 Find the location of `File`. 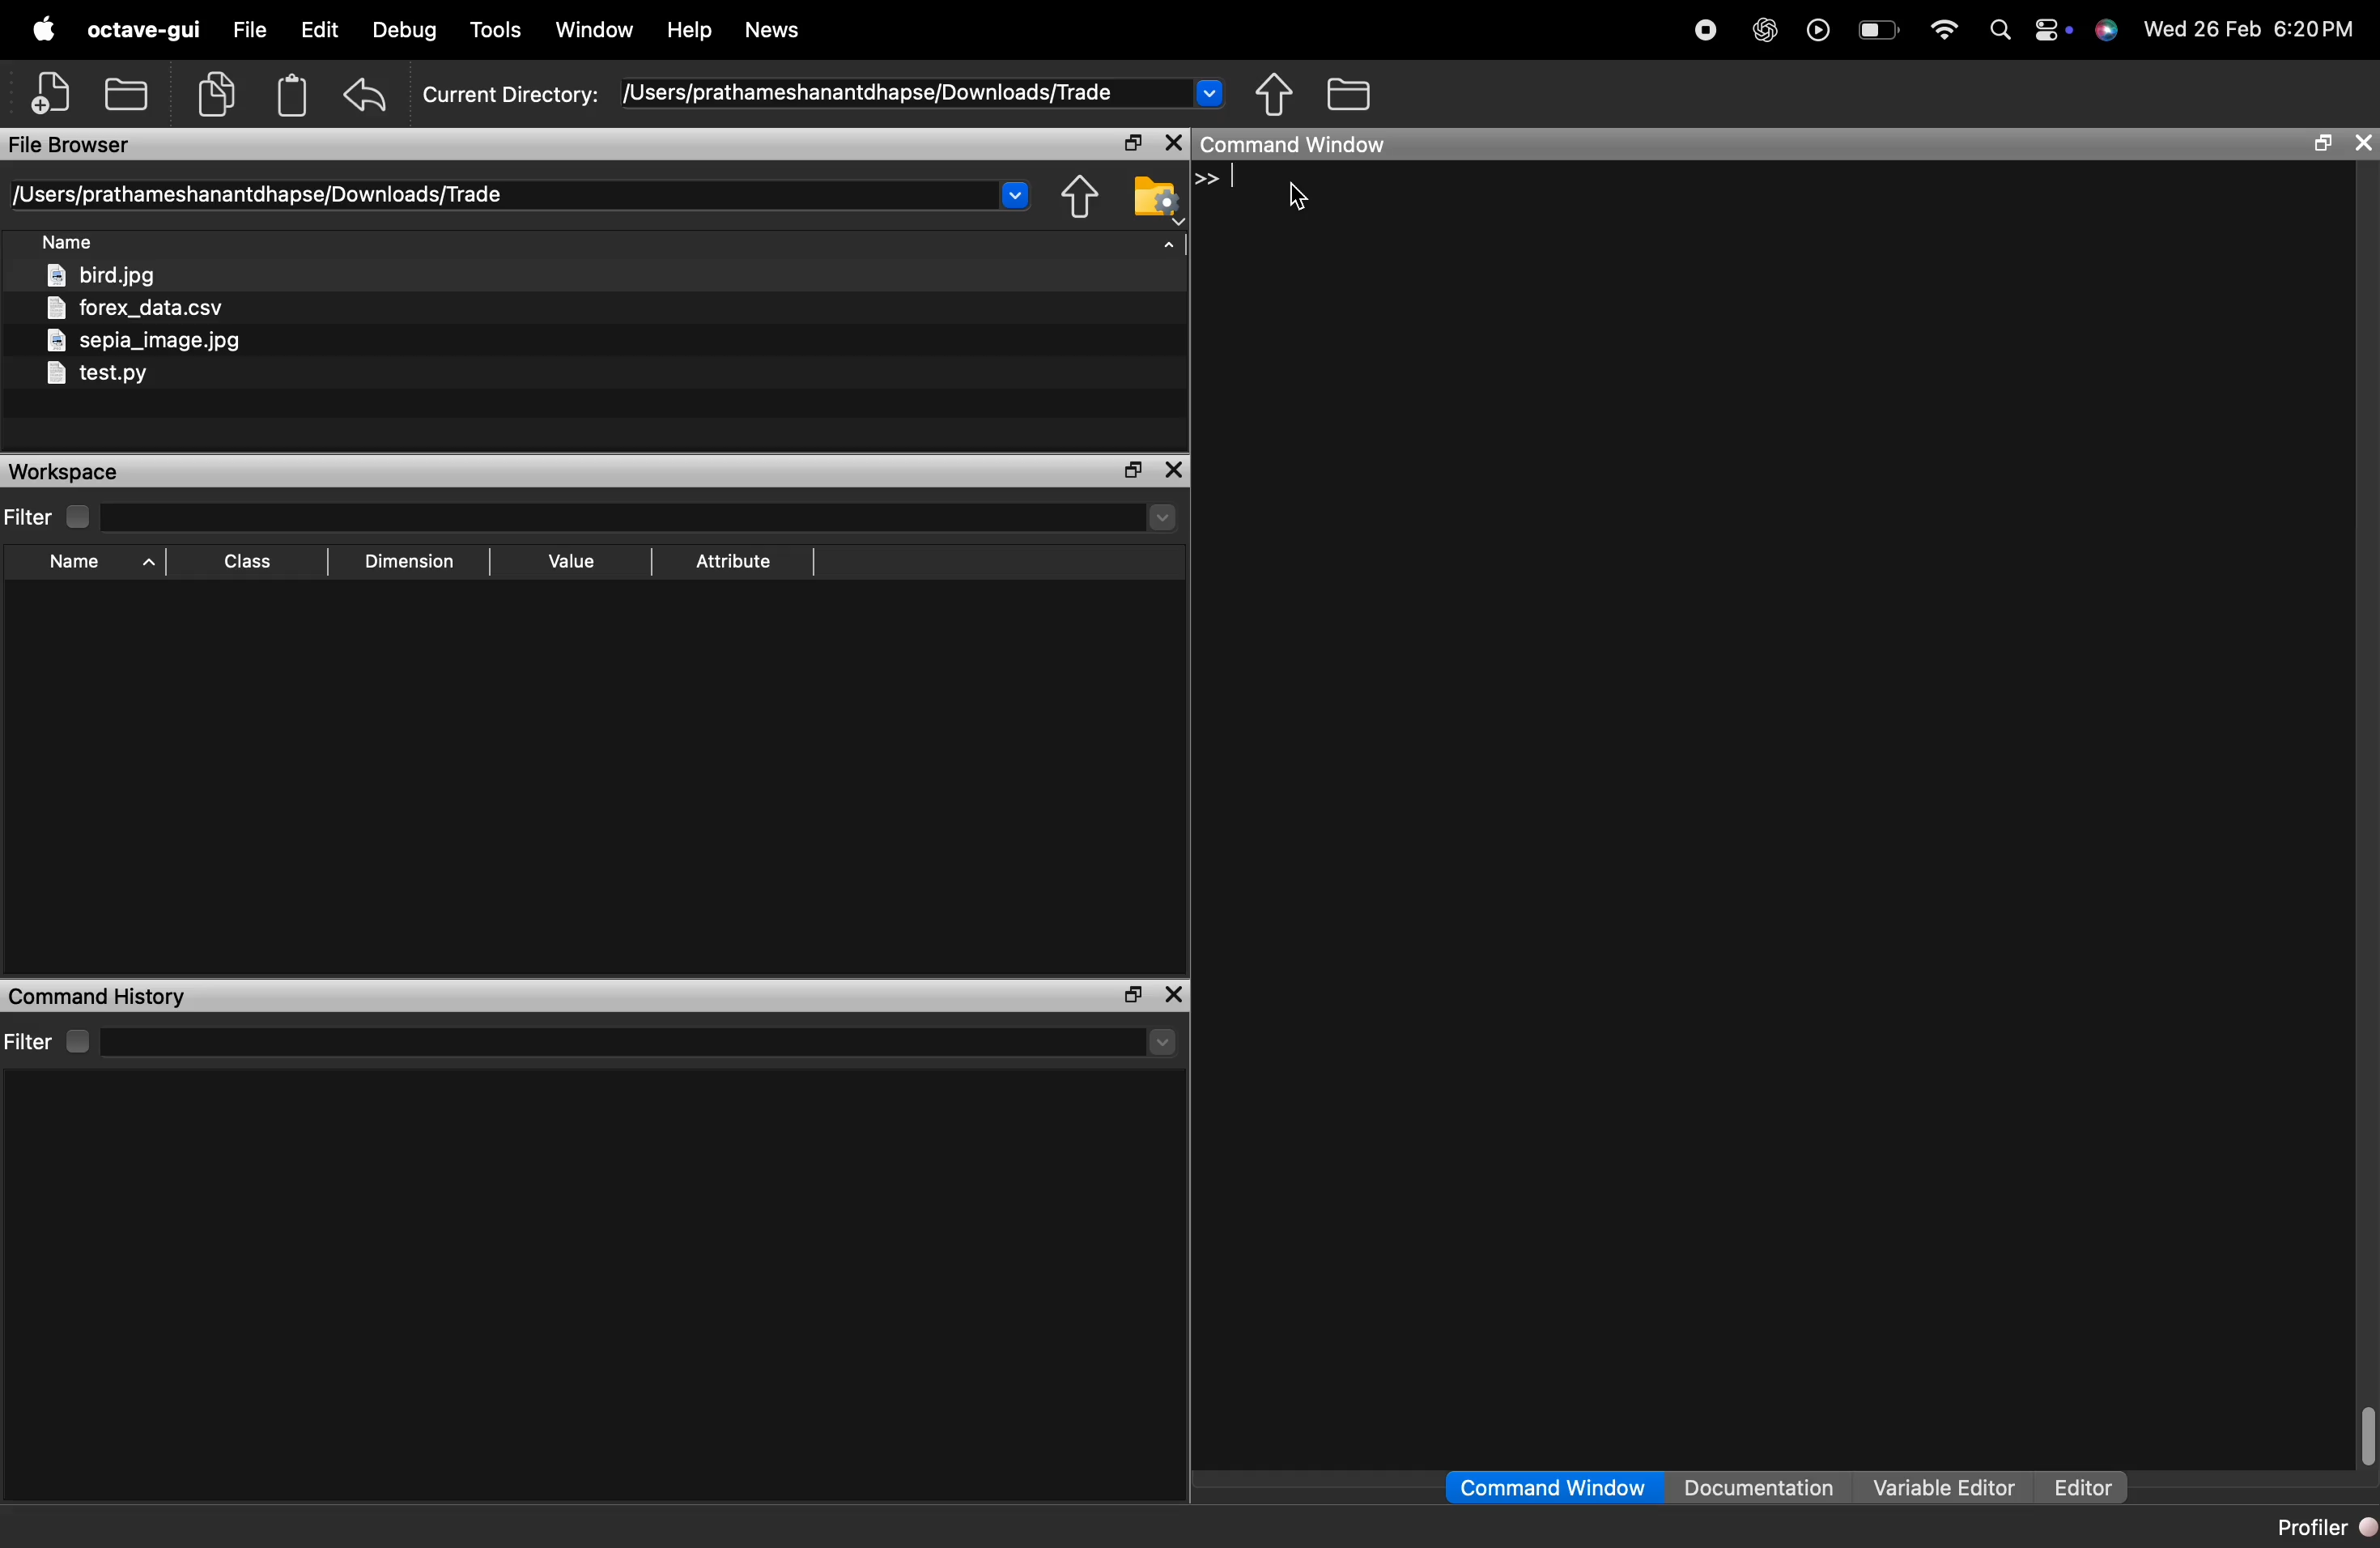

File is located at coordinates (250, 27).